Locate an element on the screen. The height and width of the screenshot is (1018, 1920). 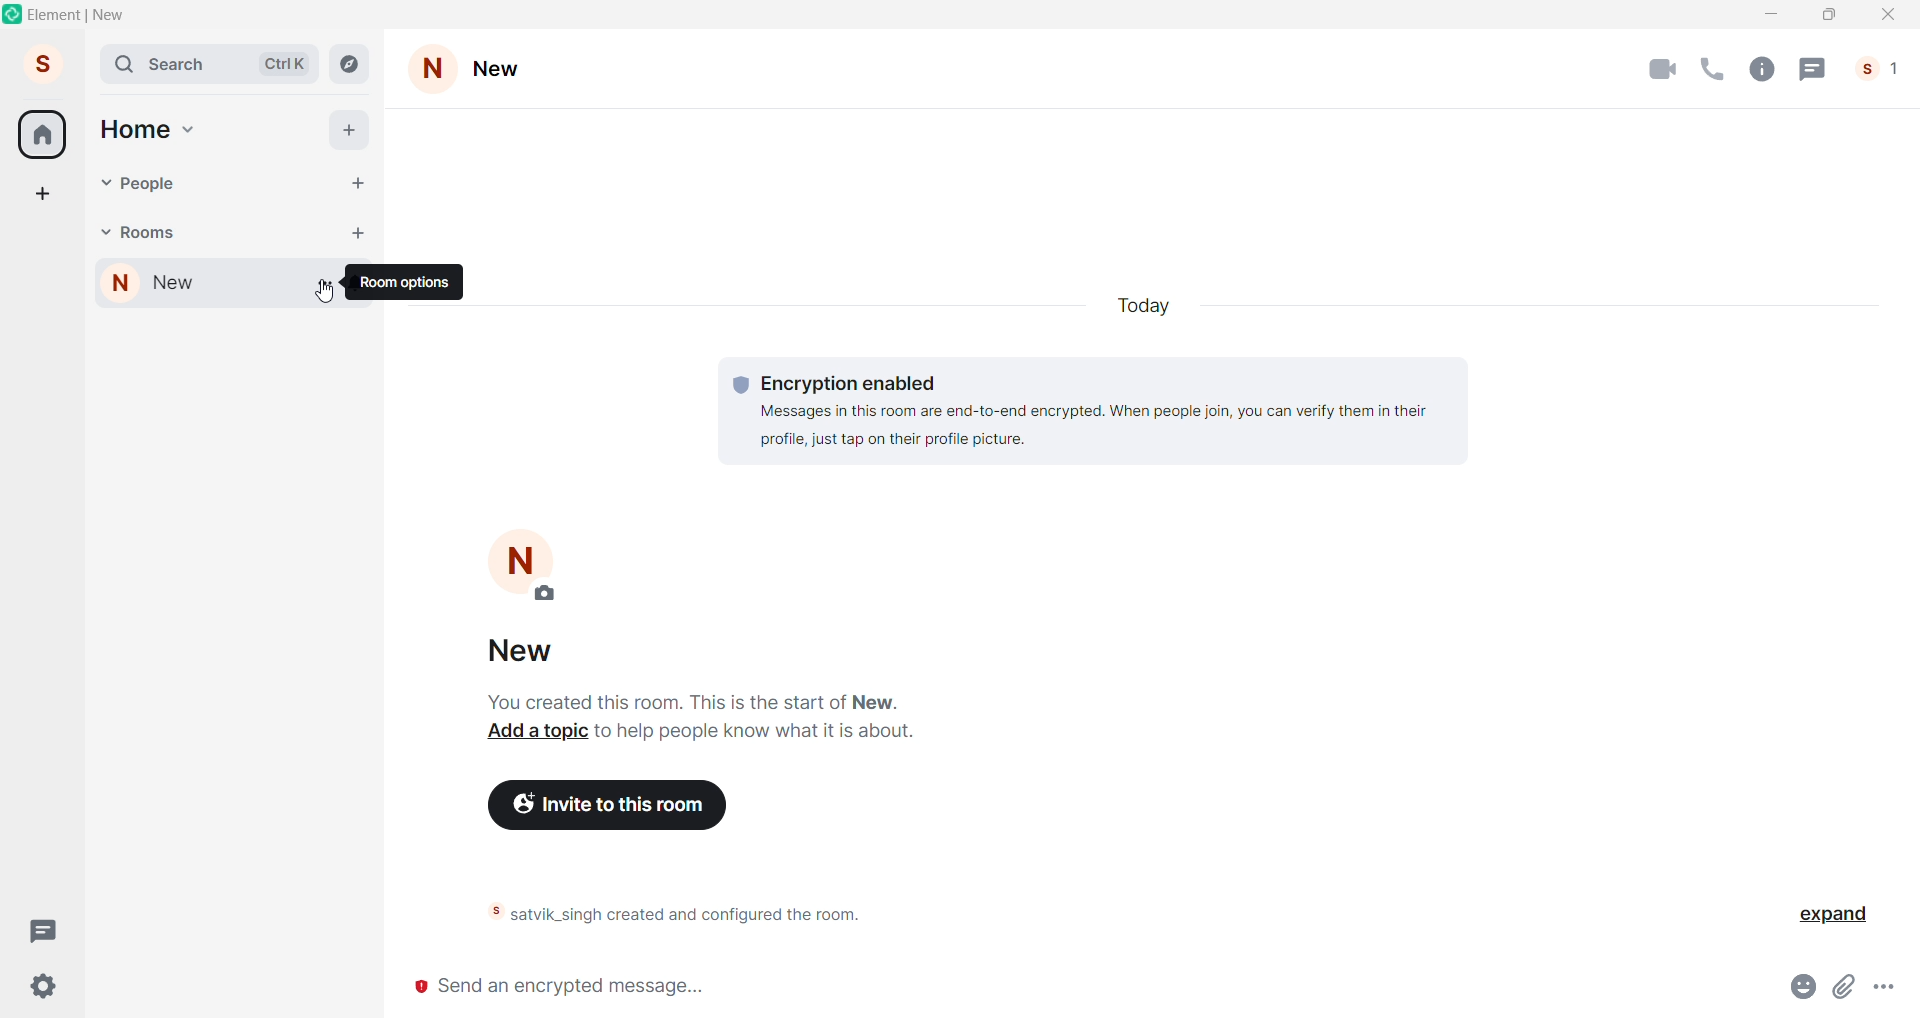
Cursor is located at coordinates (323, 299).